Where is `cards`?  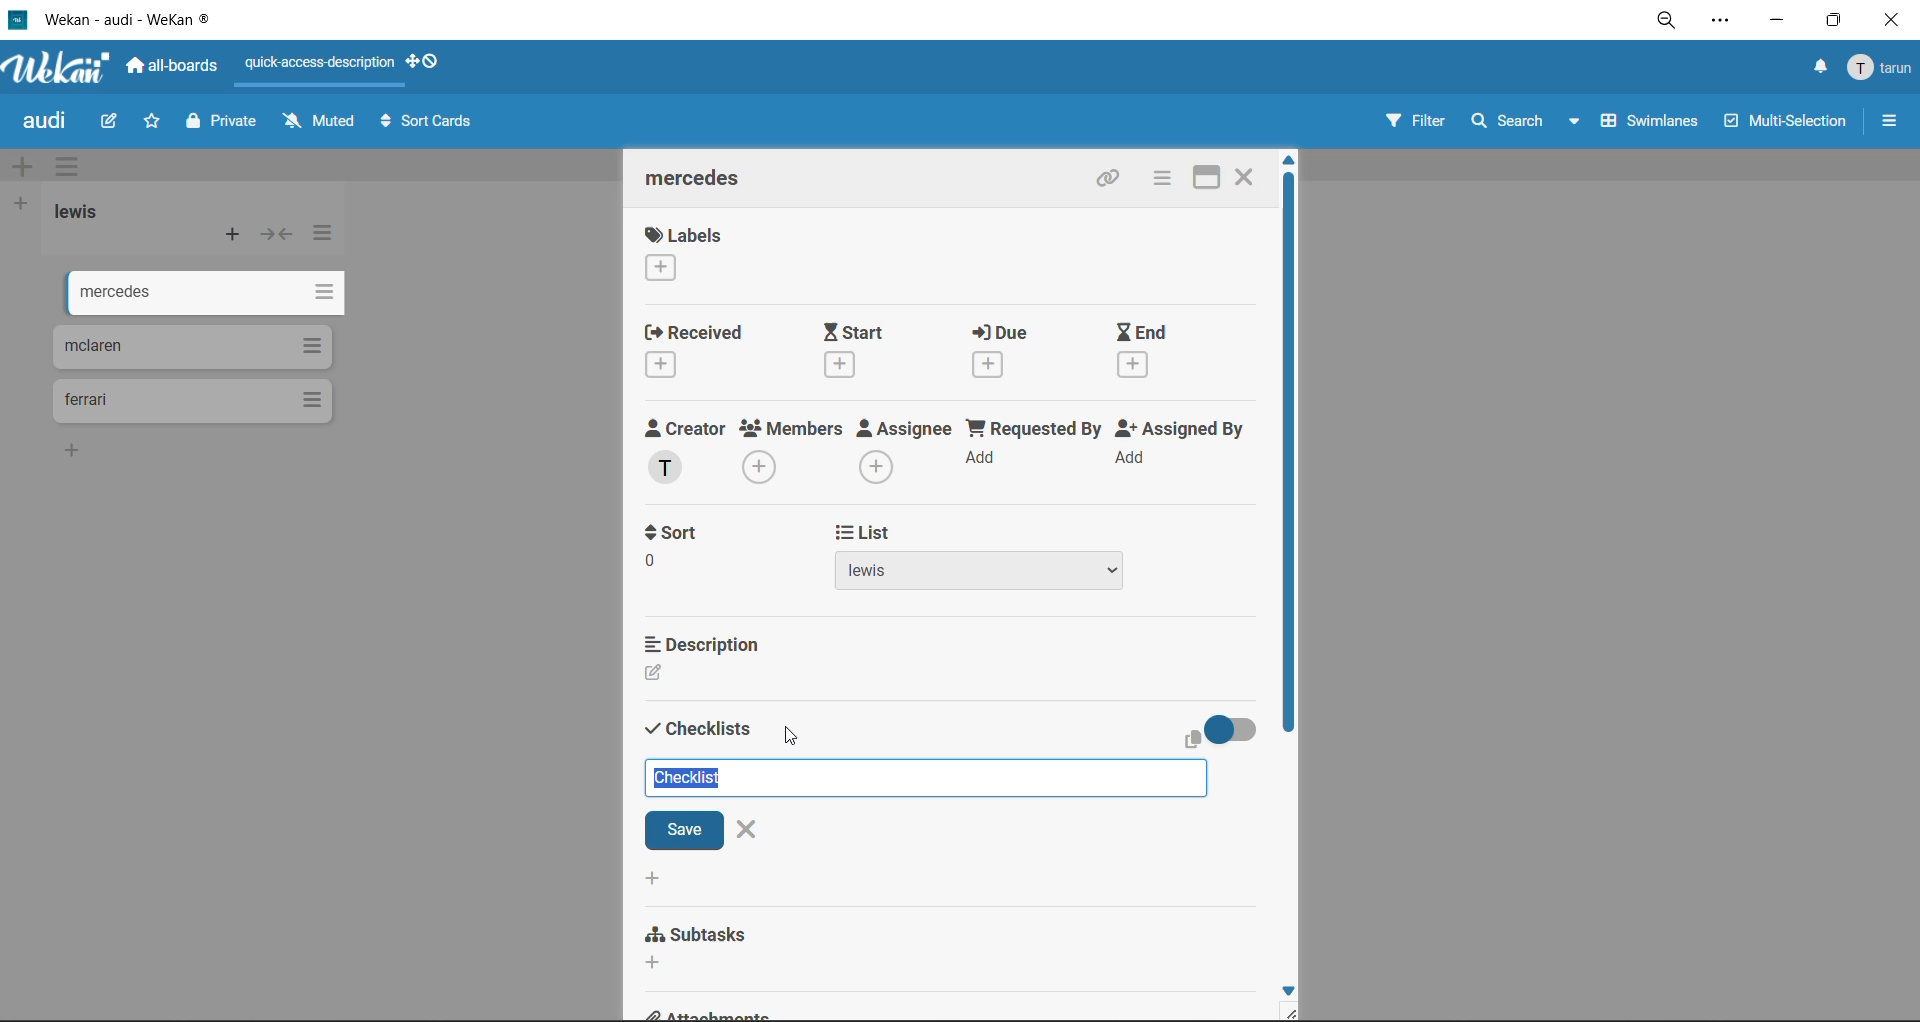 cards is located at coordinates (208, 289).